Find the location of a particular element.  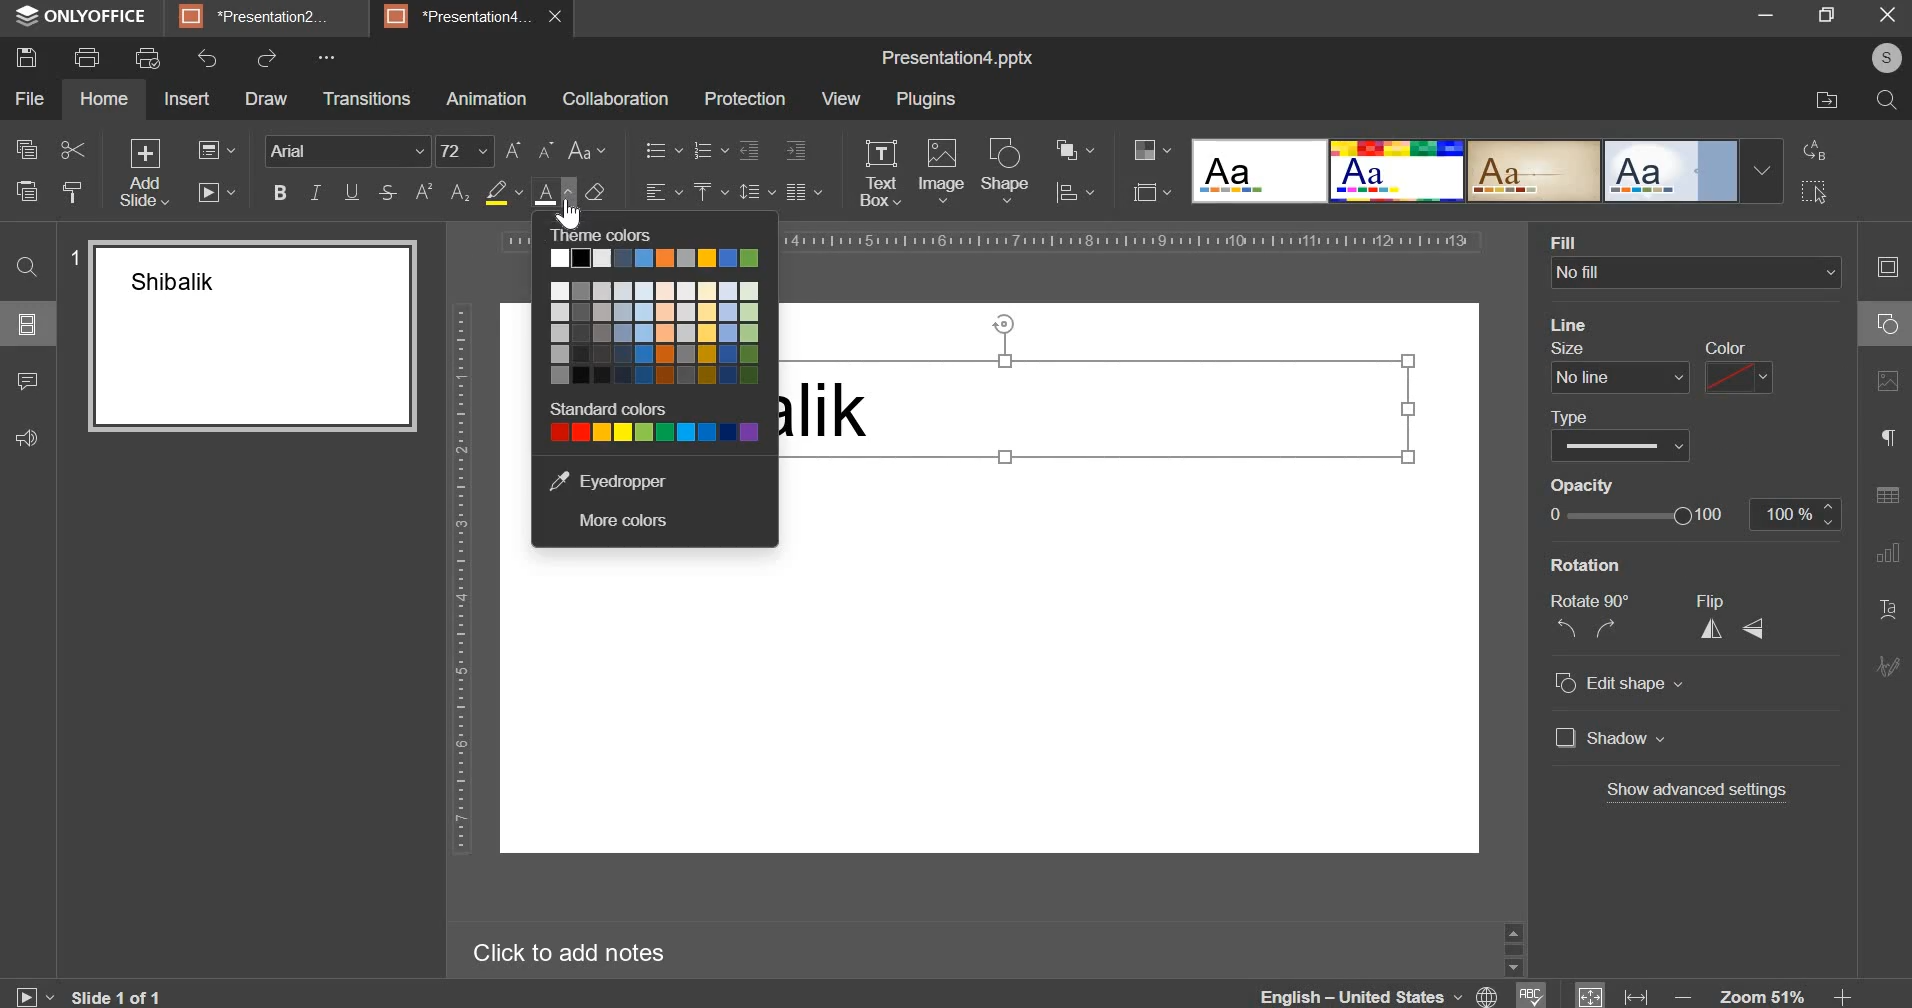

ONLYOFFICE is located at coordinates (102, 18).